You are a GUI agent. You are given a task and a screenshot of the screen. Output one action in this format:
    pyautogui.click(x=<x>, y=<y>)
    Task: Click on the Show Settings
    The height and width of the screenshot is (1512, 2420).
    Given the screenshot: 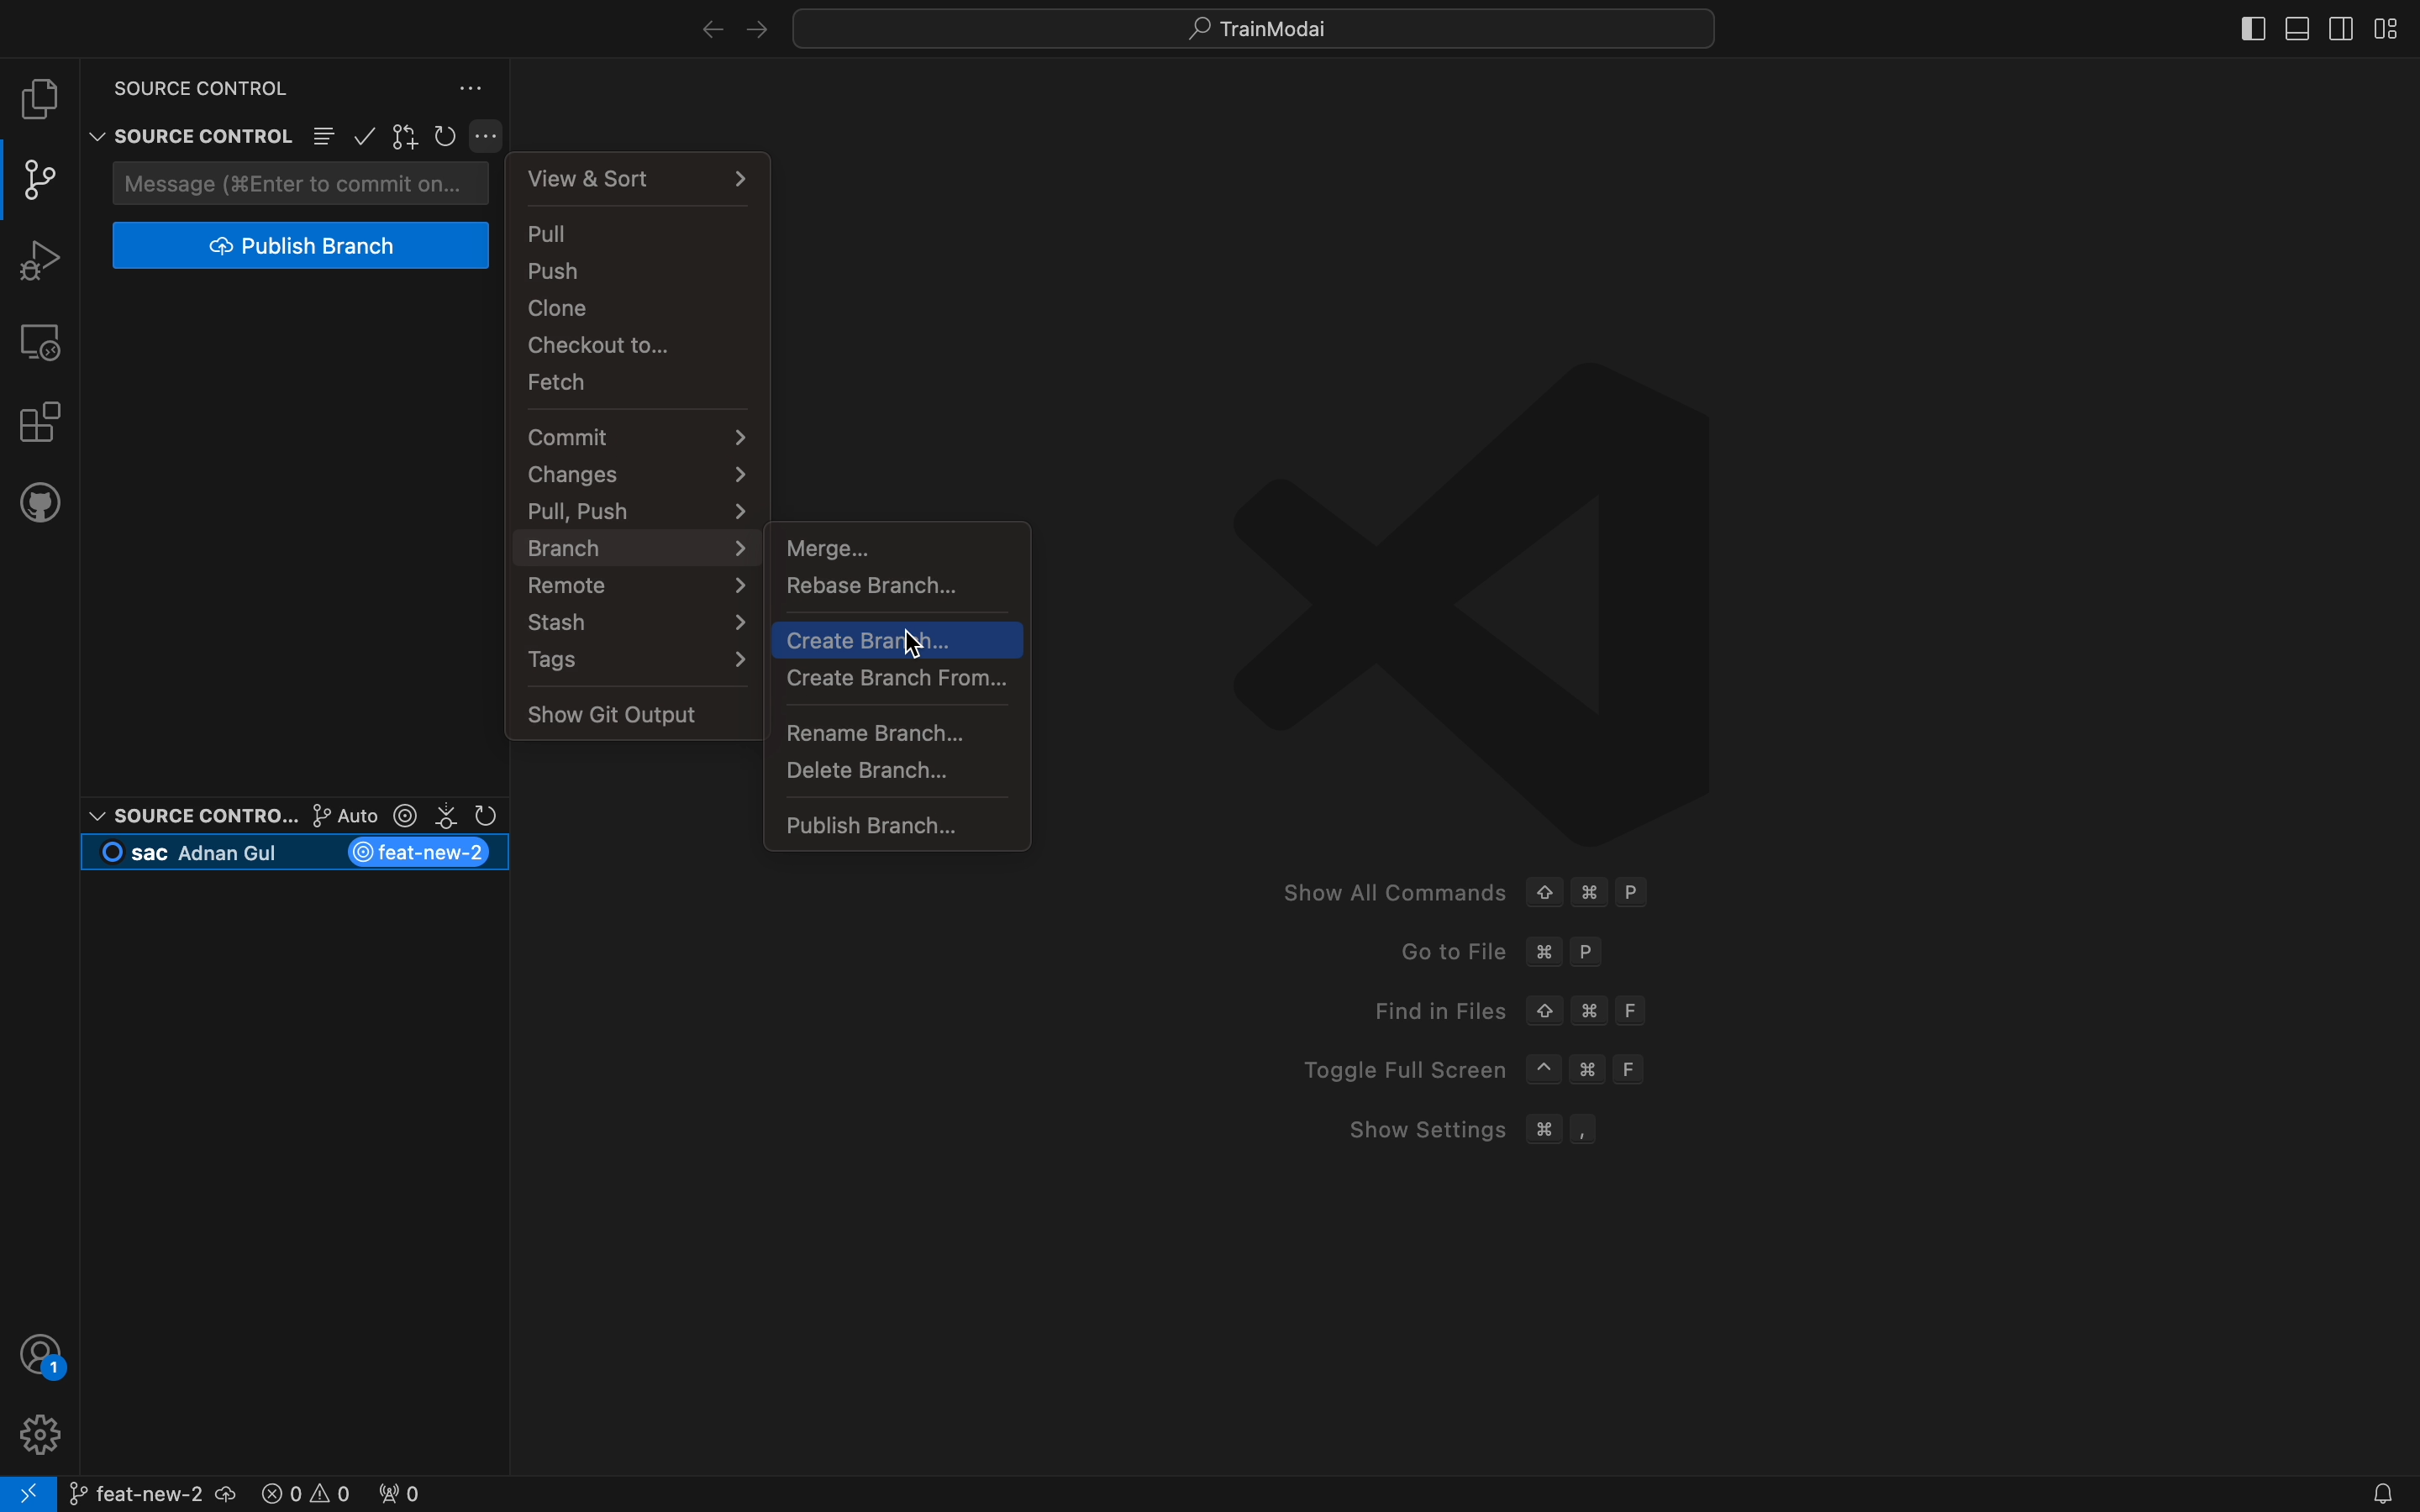 What is the action you would take?
    pyautogui.click(x=1412, y=1128)
    